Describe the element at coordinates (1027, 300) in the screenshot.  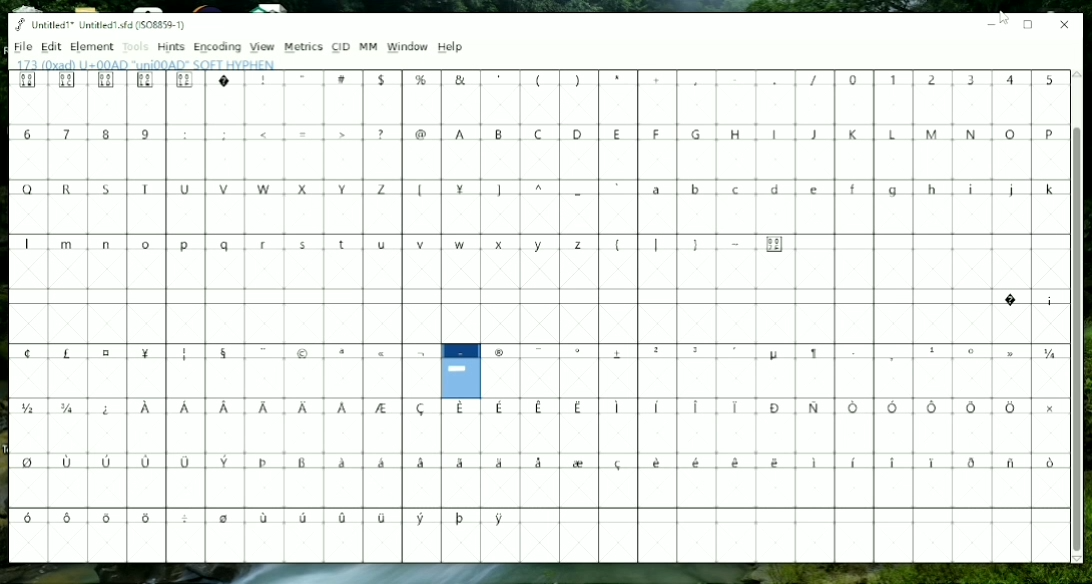
I see `Symbols` at that location.